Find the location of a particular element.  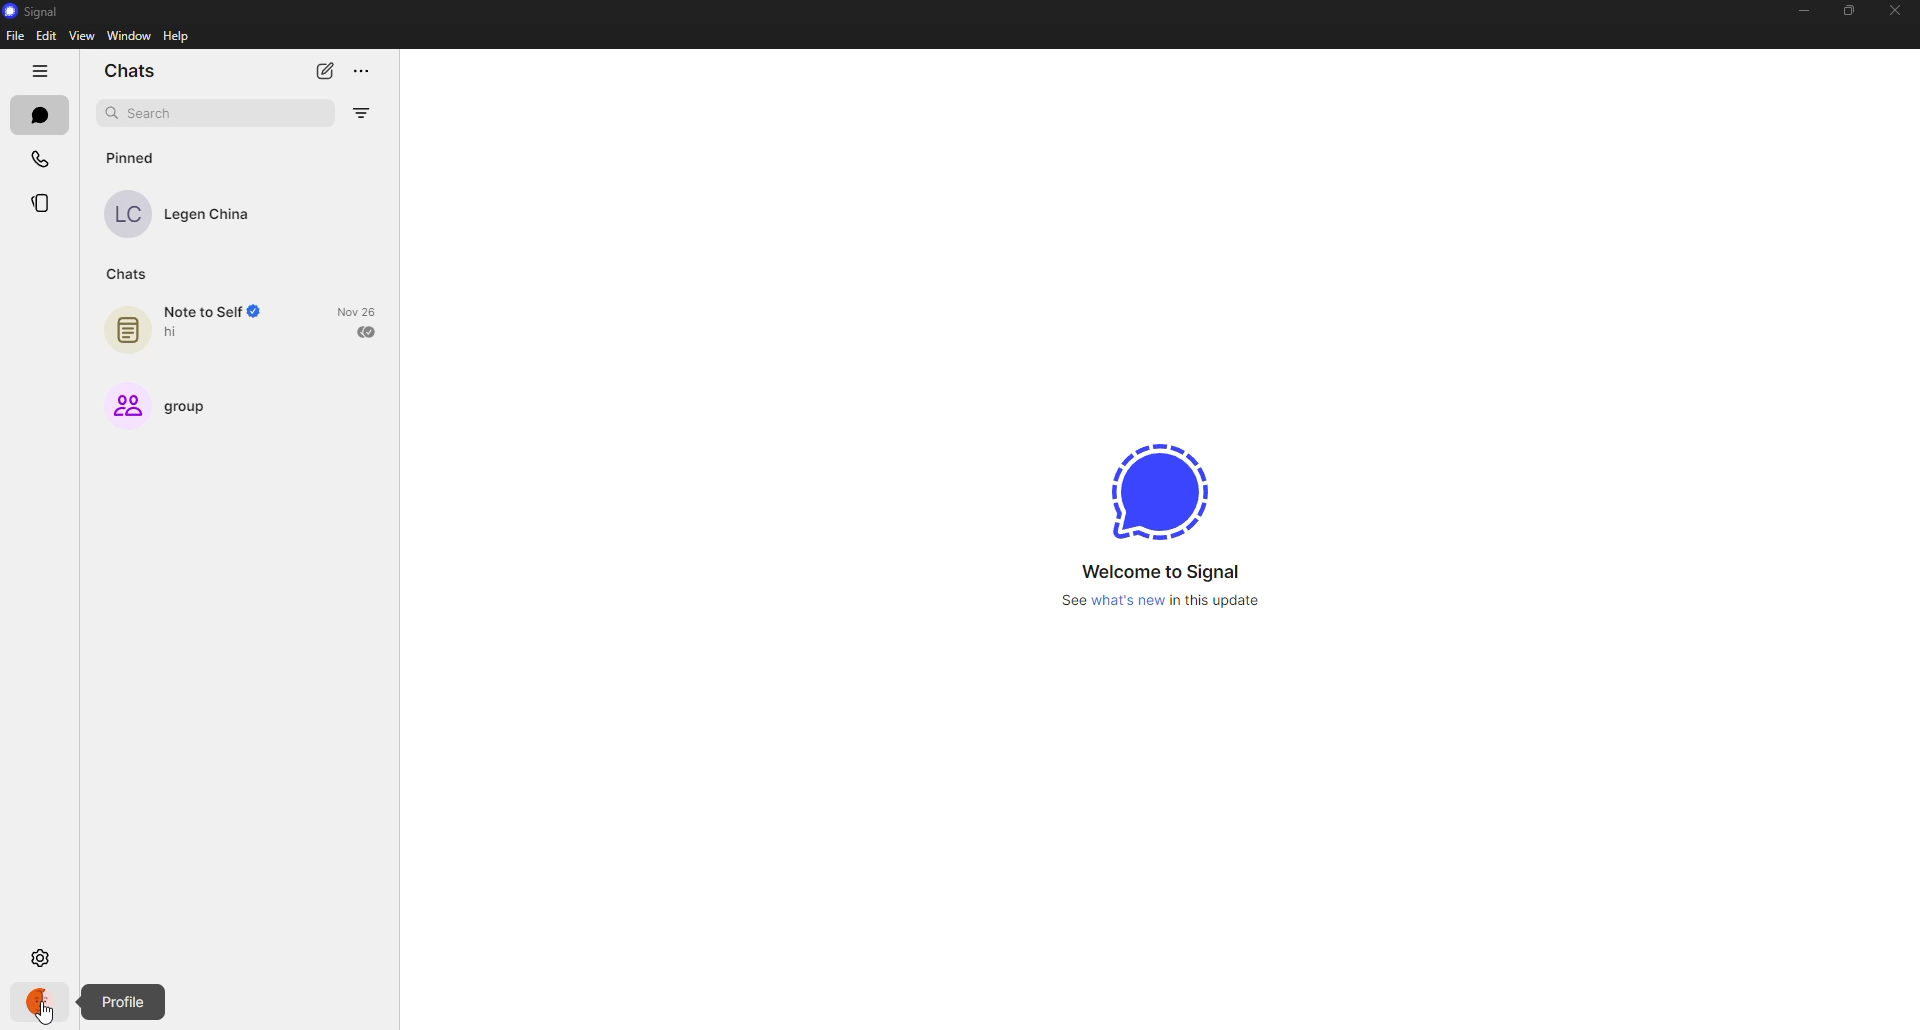

note to self is located at coordinates (190, 323).